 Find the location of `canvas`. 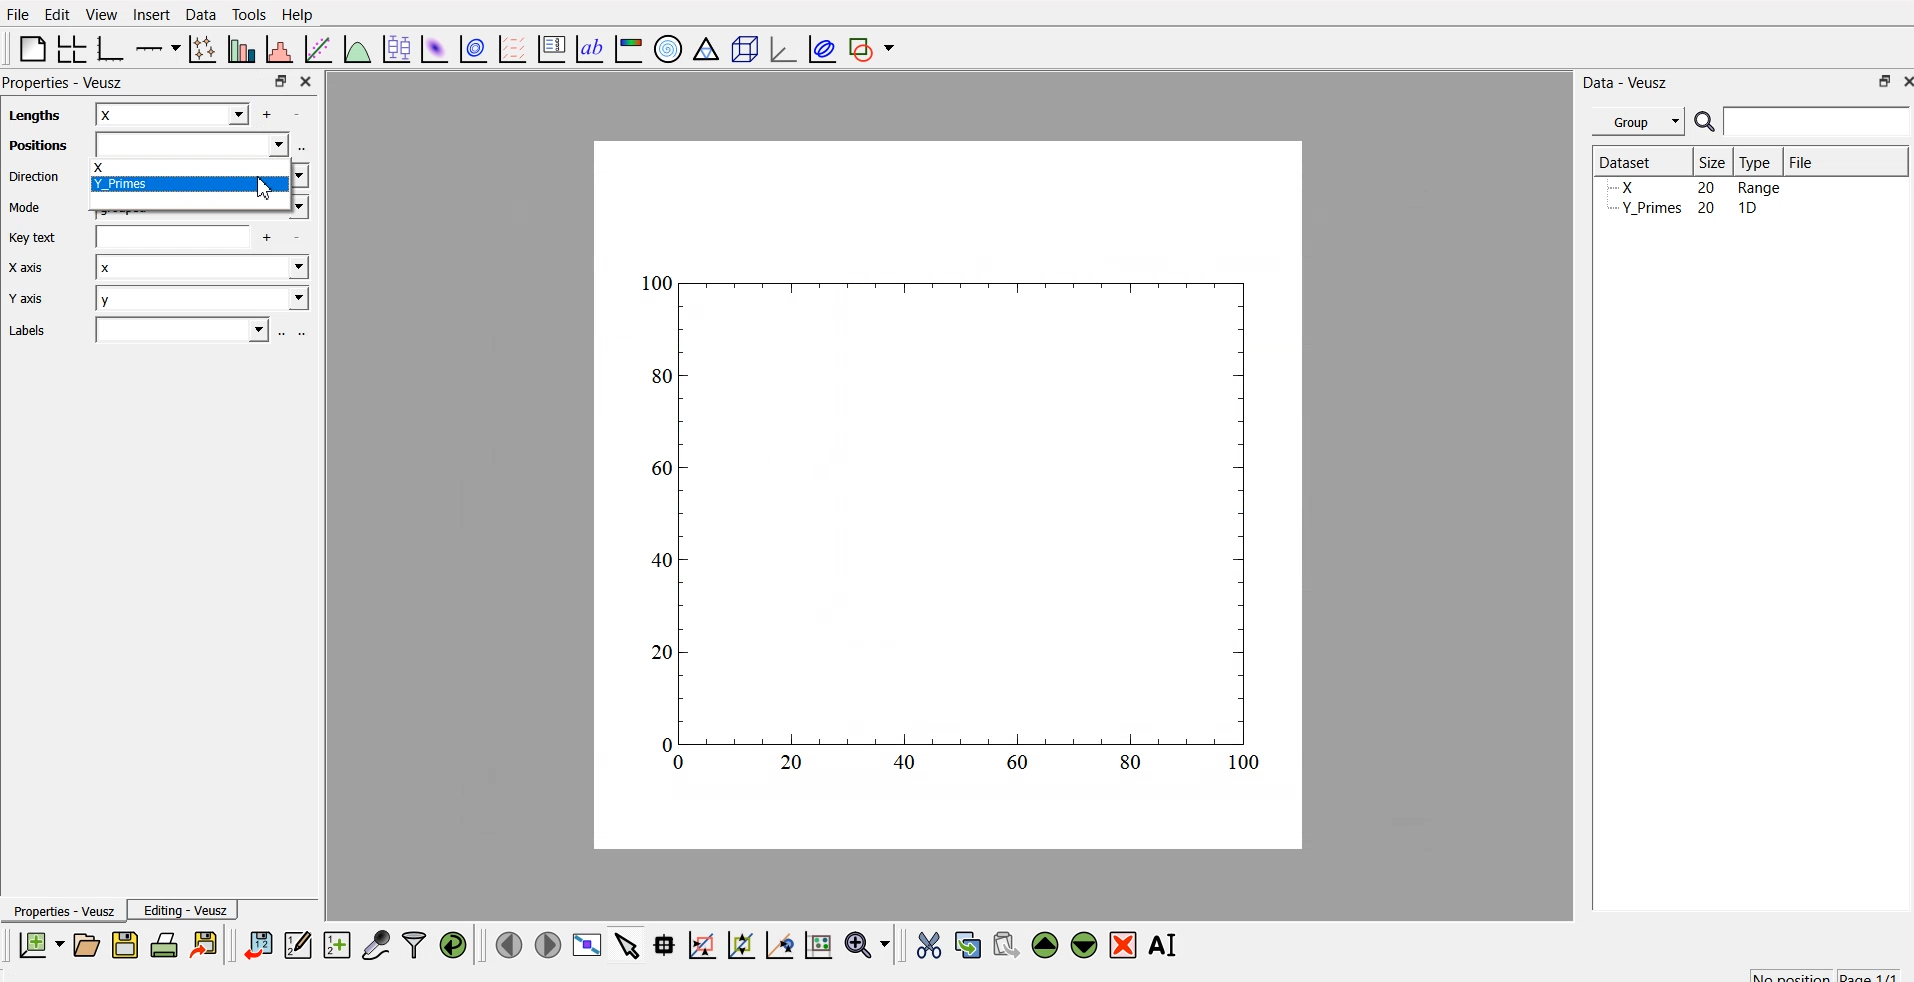

canvas is located at coordinates (948, 496).